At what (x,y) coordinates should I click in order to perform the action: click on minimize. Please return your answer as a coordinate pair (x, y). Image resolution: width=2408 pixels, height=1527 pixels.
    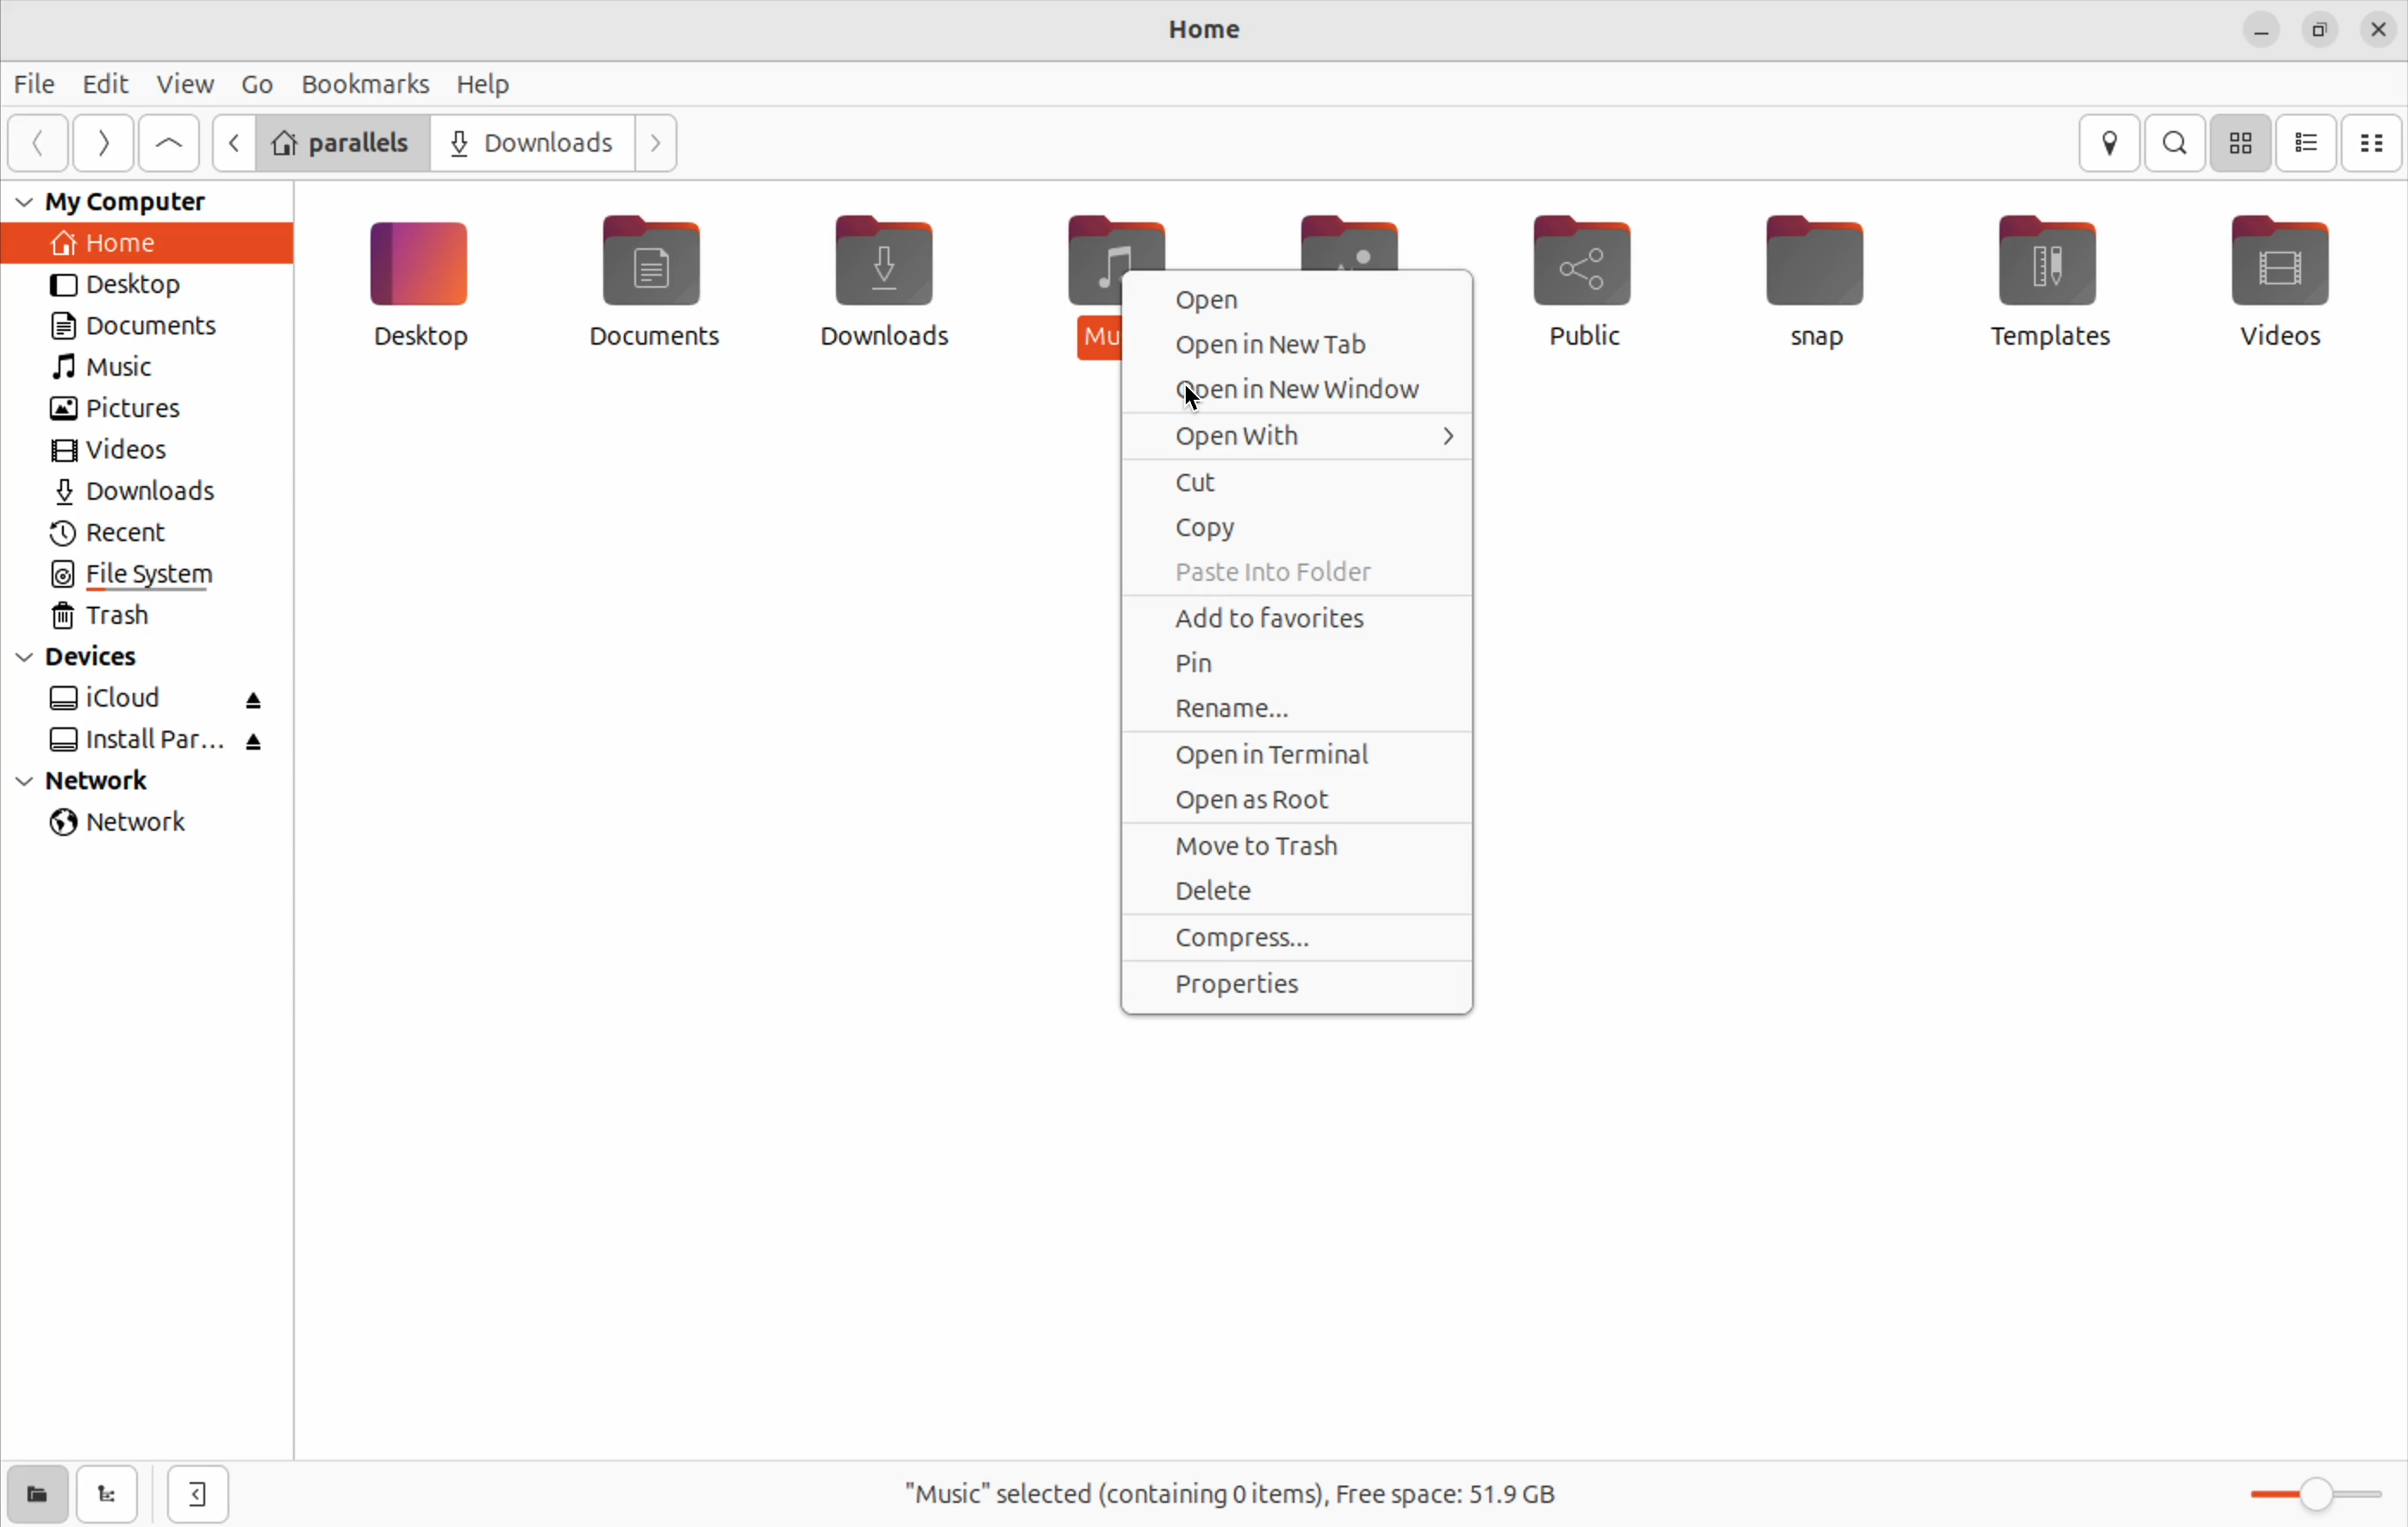
    Looking at the image, I should click on (2260, 31).